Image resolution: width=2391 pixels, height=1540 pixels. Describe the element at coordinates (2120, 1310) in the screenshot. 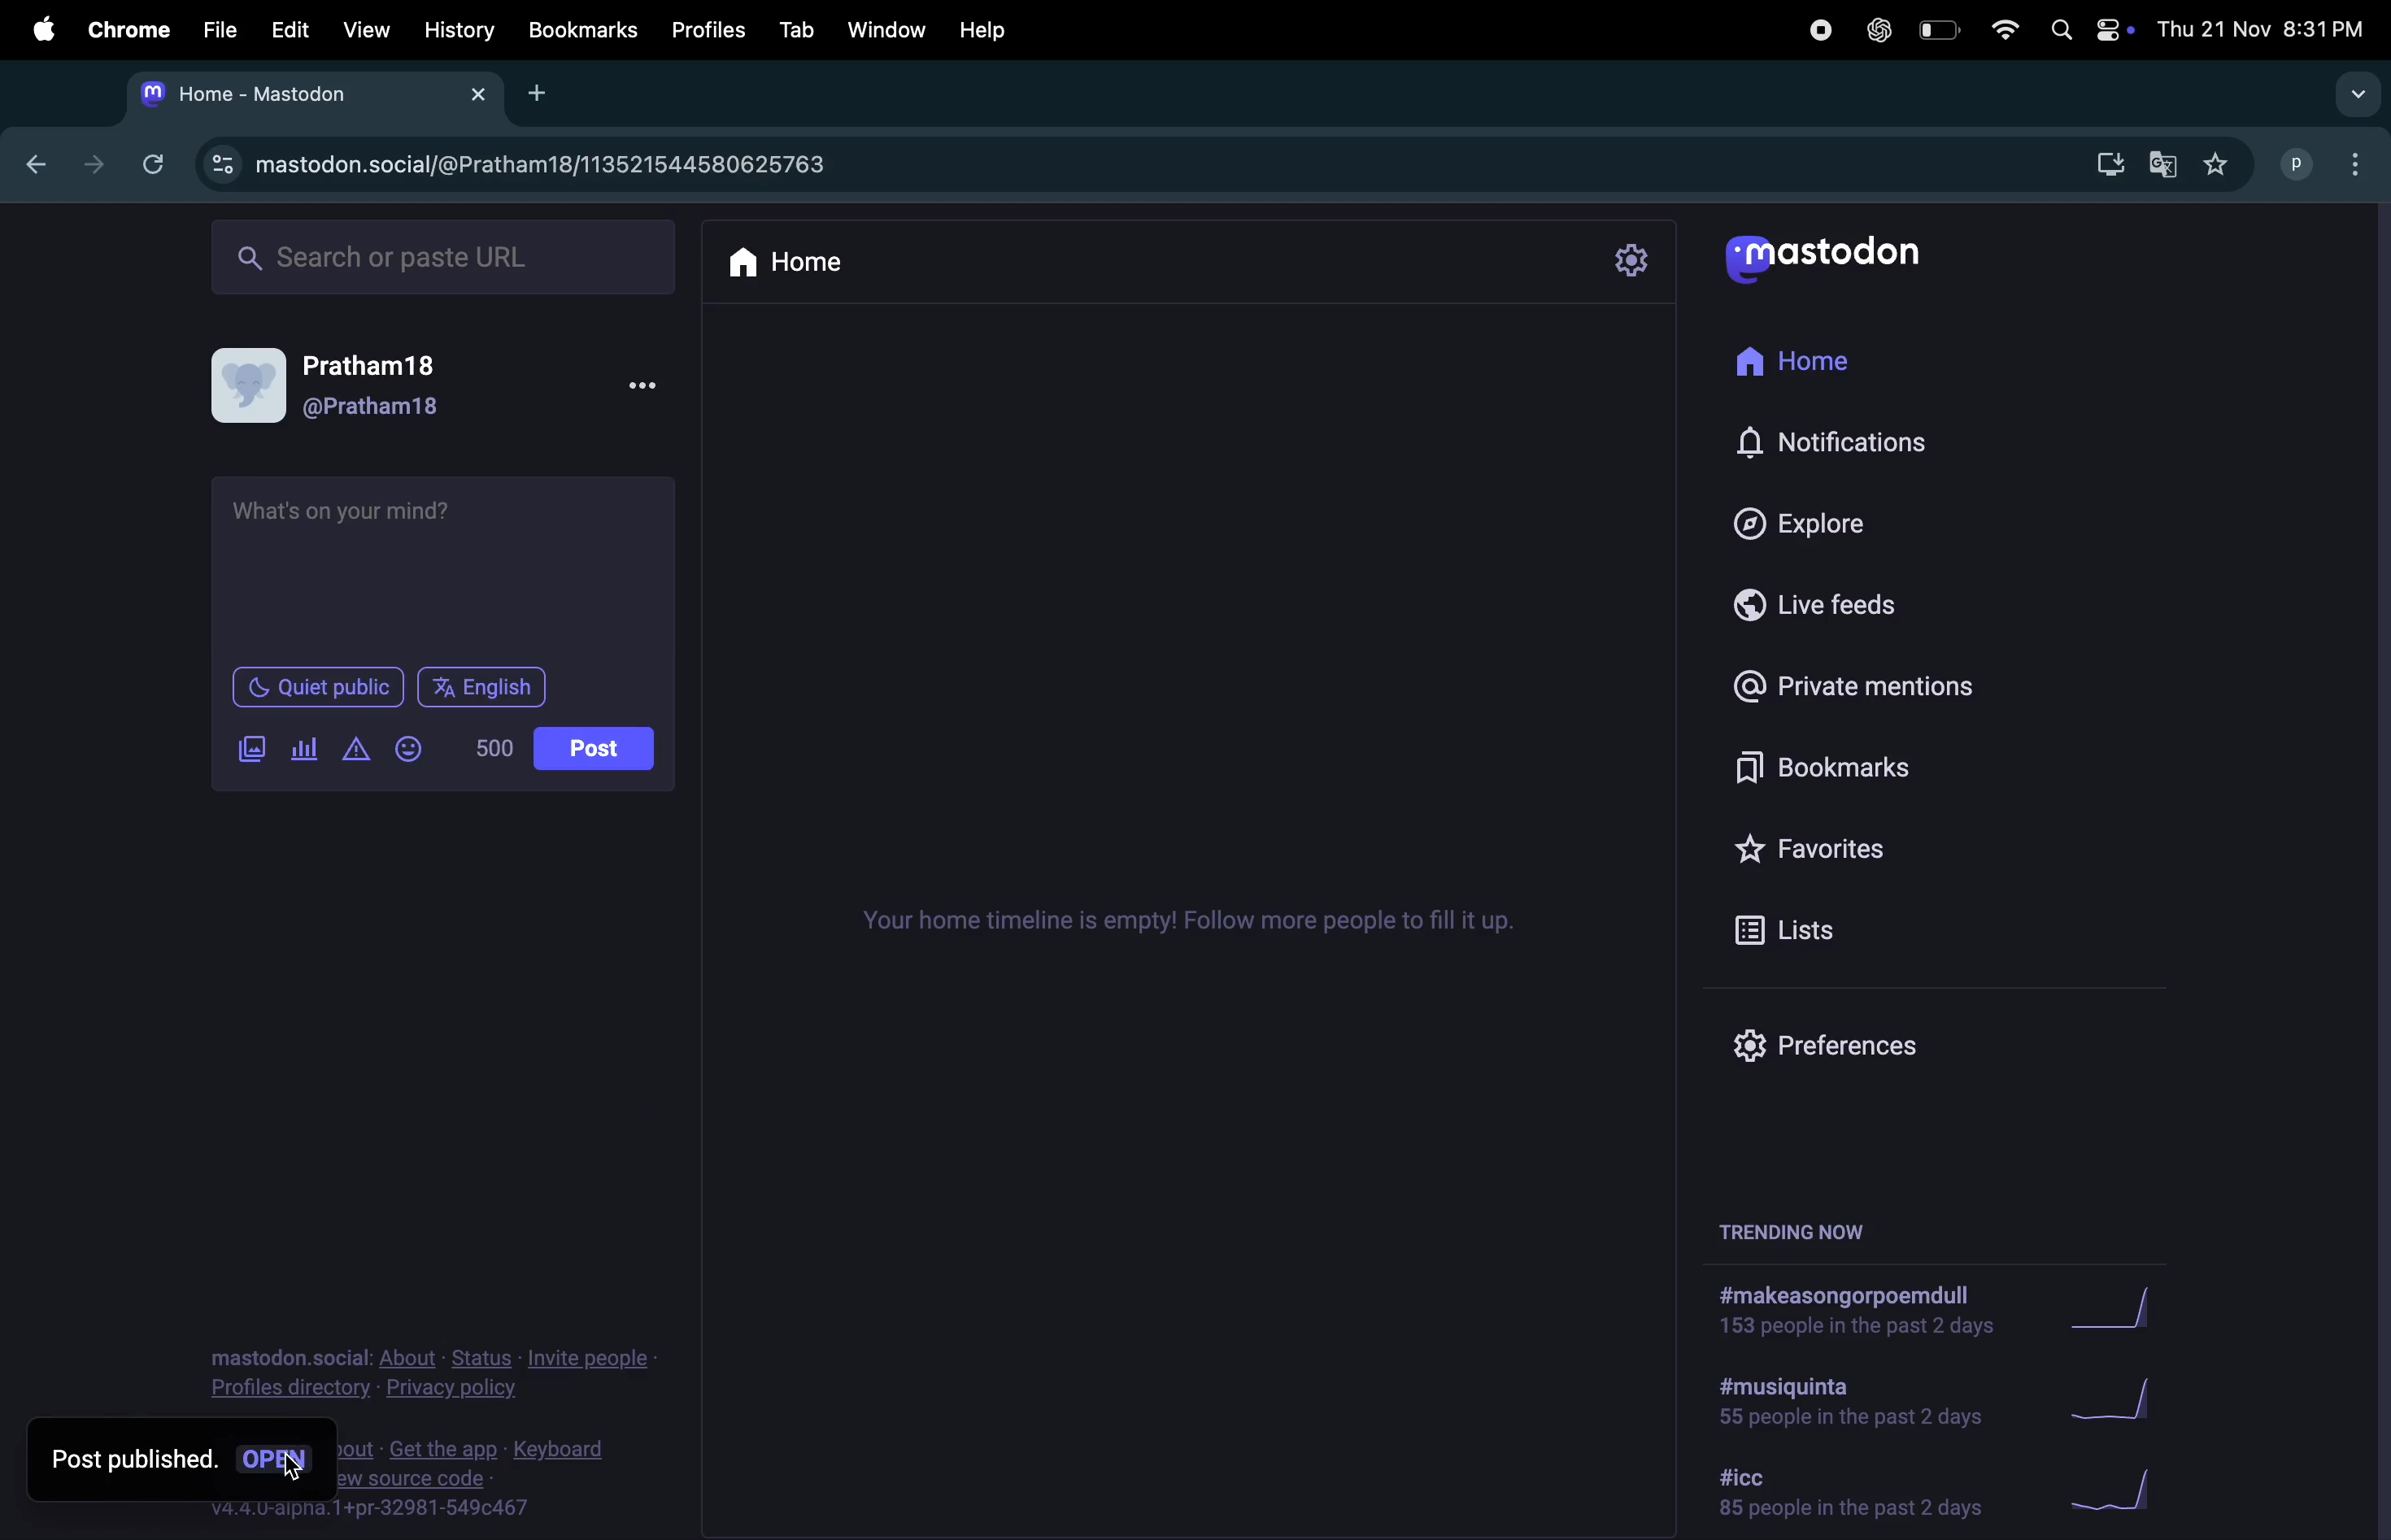

I see `graph` at that location.